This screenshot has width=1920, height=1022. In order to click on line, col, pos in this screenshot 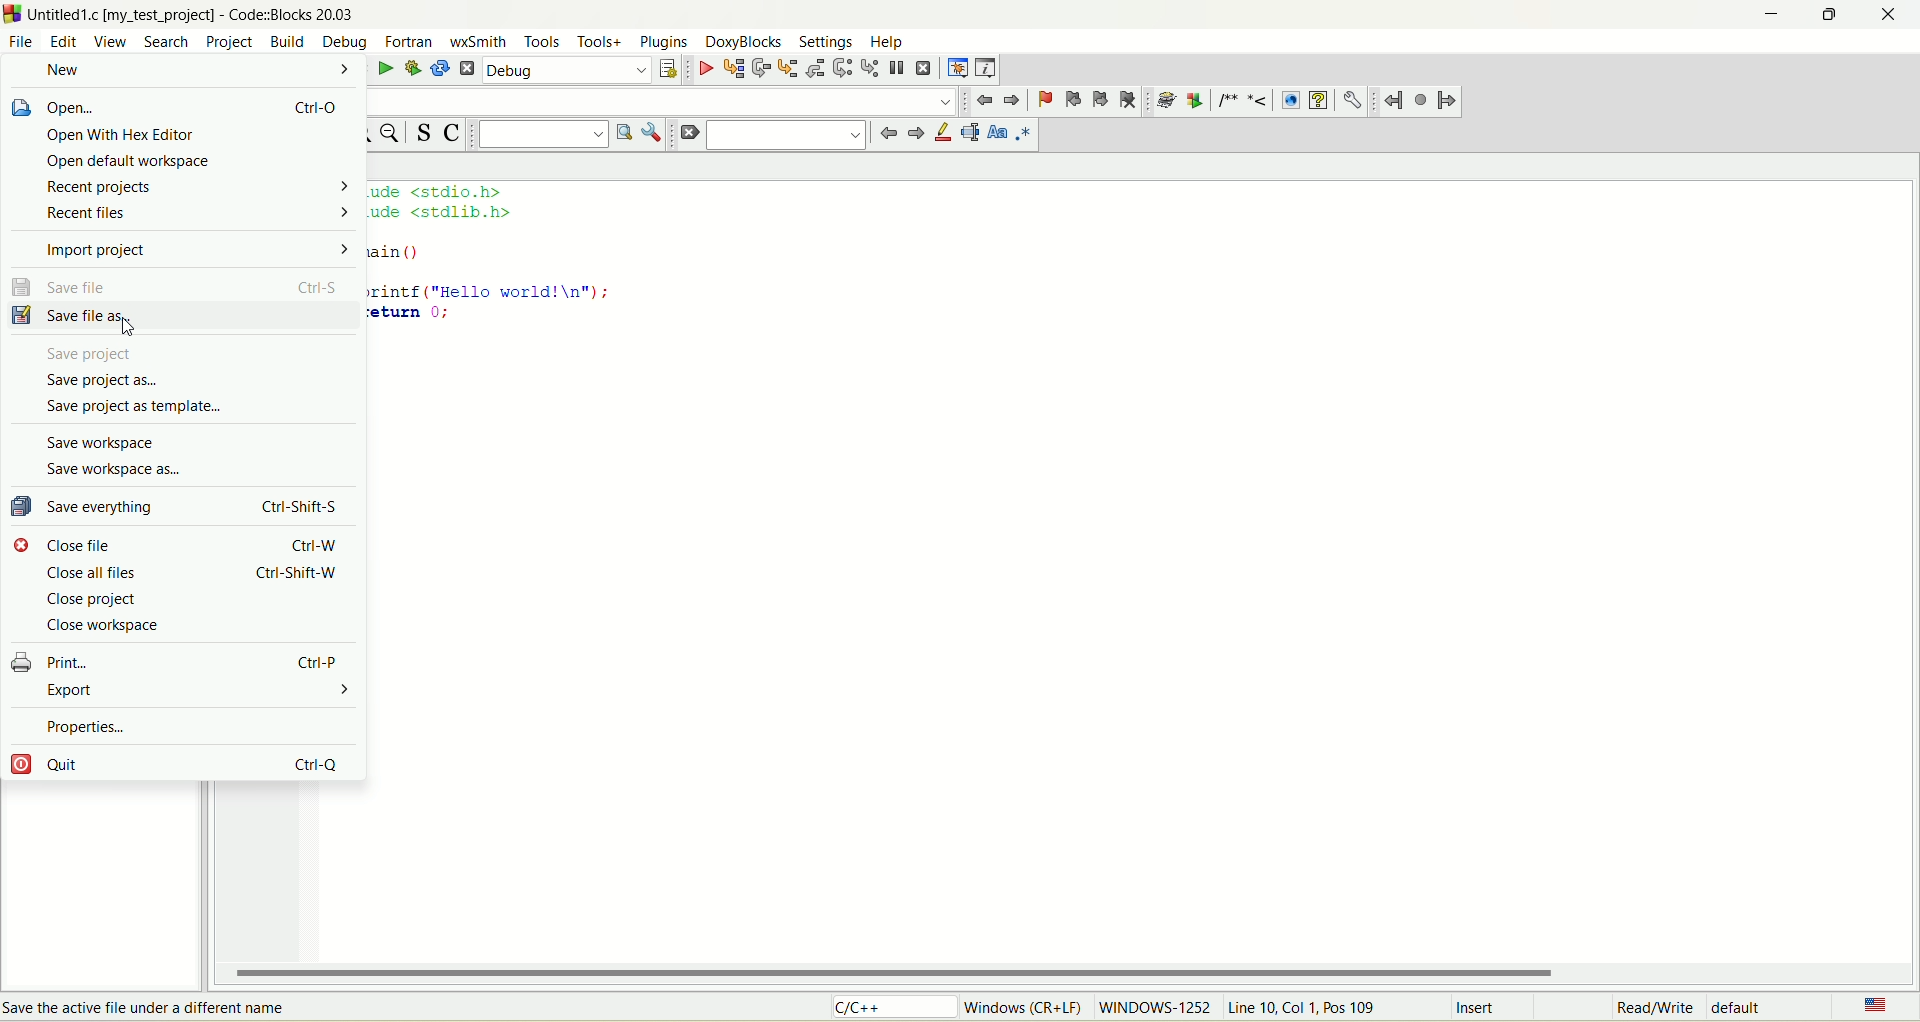, I will do `click(1304, 1008)`.